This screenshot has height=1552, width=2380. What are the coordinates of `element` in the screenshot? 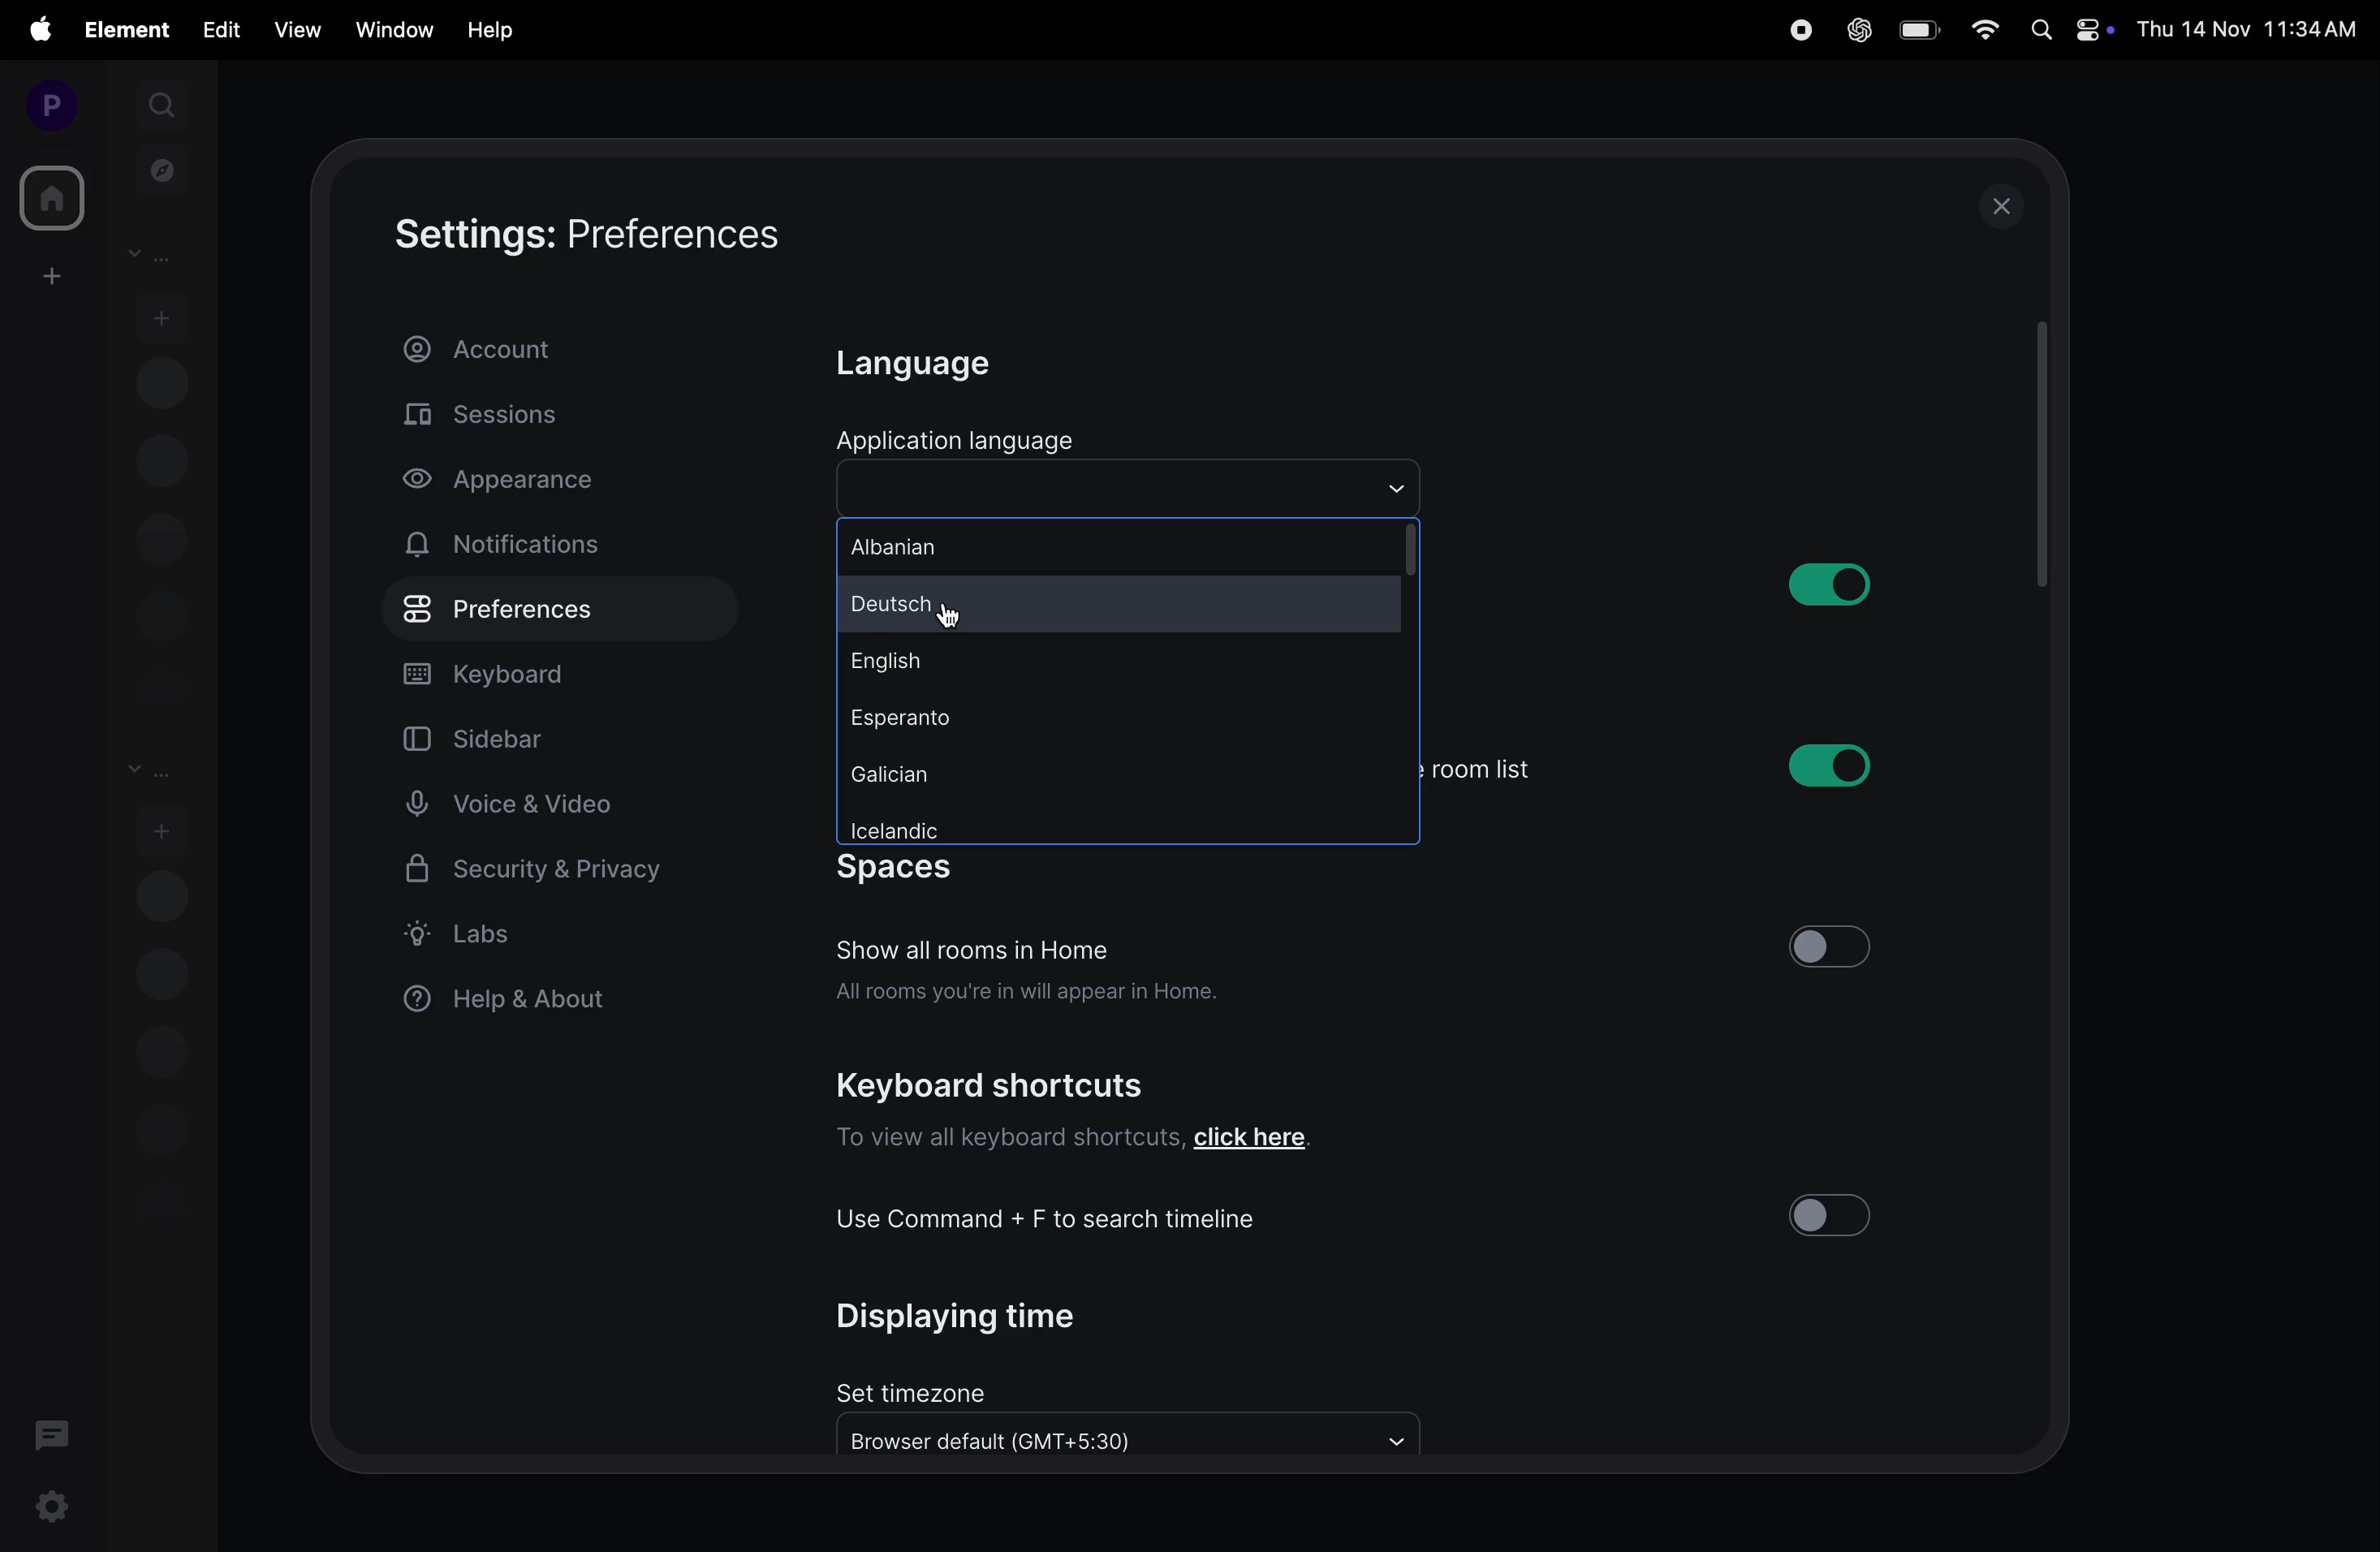 It's located at (121, 28).